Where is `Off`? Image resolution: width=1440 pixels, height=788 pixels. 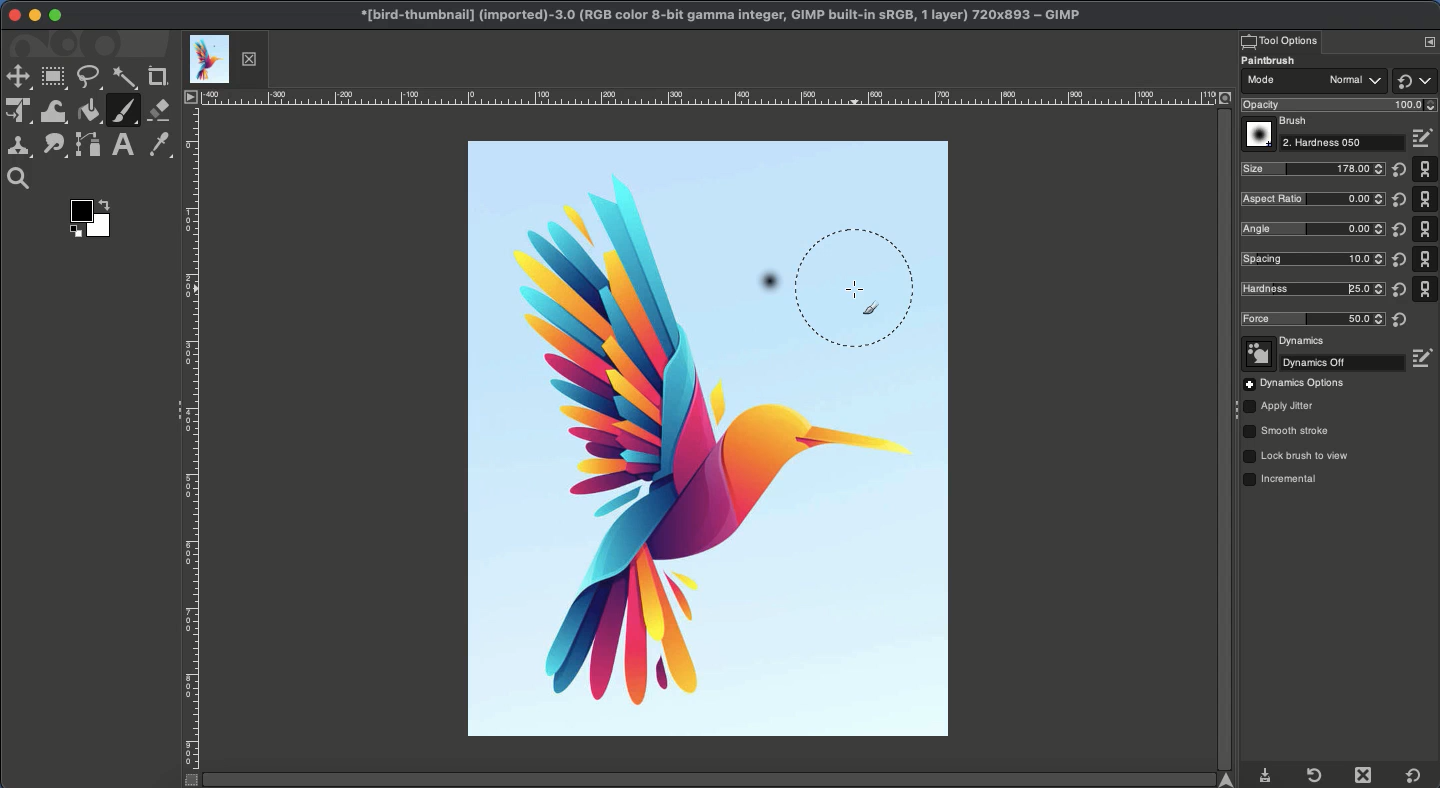 Off is located at coordinates (1324, 363).